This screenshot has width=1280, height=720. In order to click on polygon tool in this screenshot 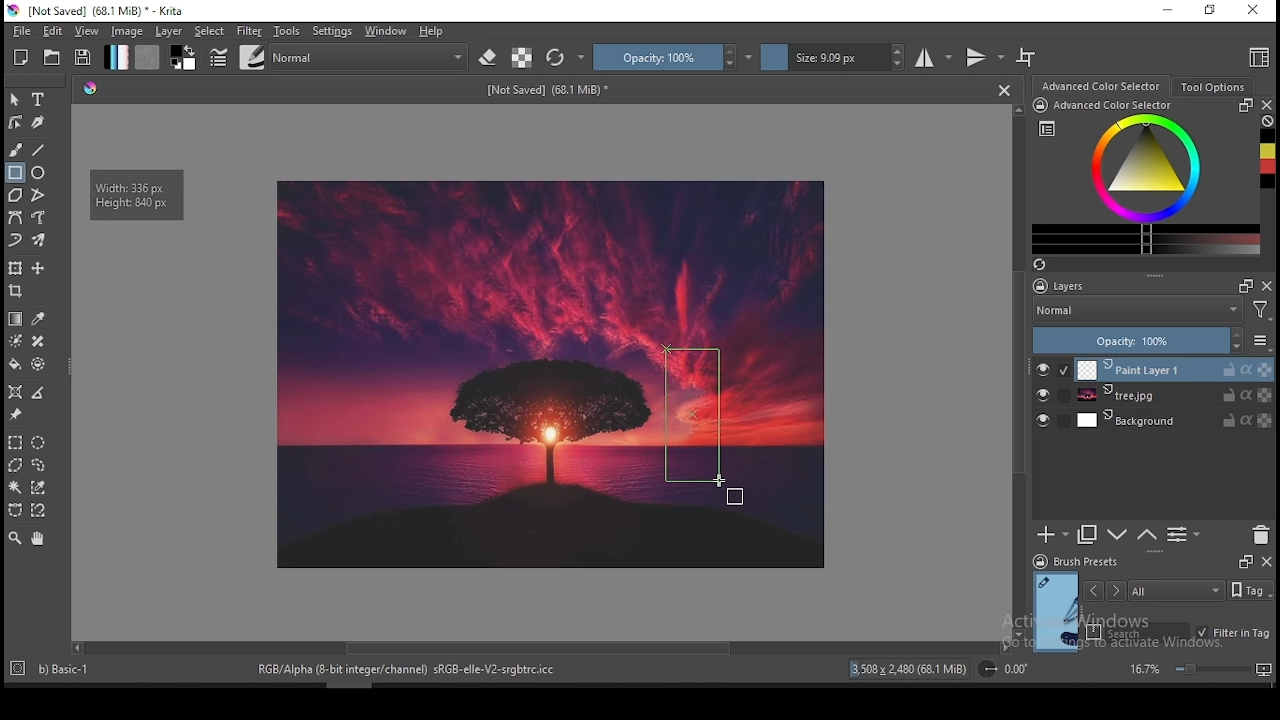, I will do `click(14, 195)`.